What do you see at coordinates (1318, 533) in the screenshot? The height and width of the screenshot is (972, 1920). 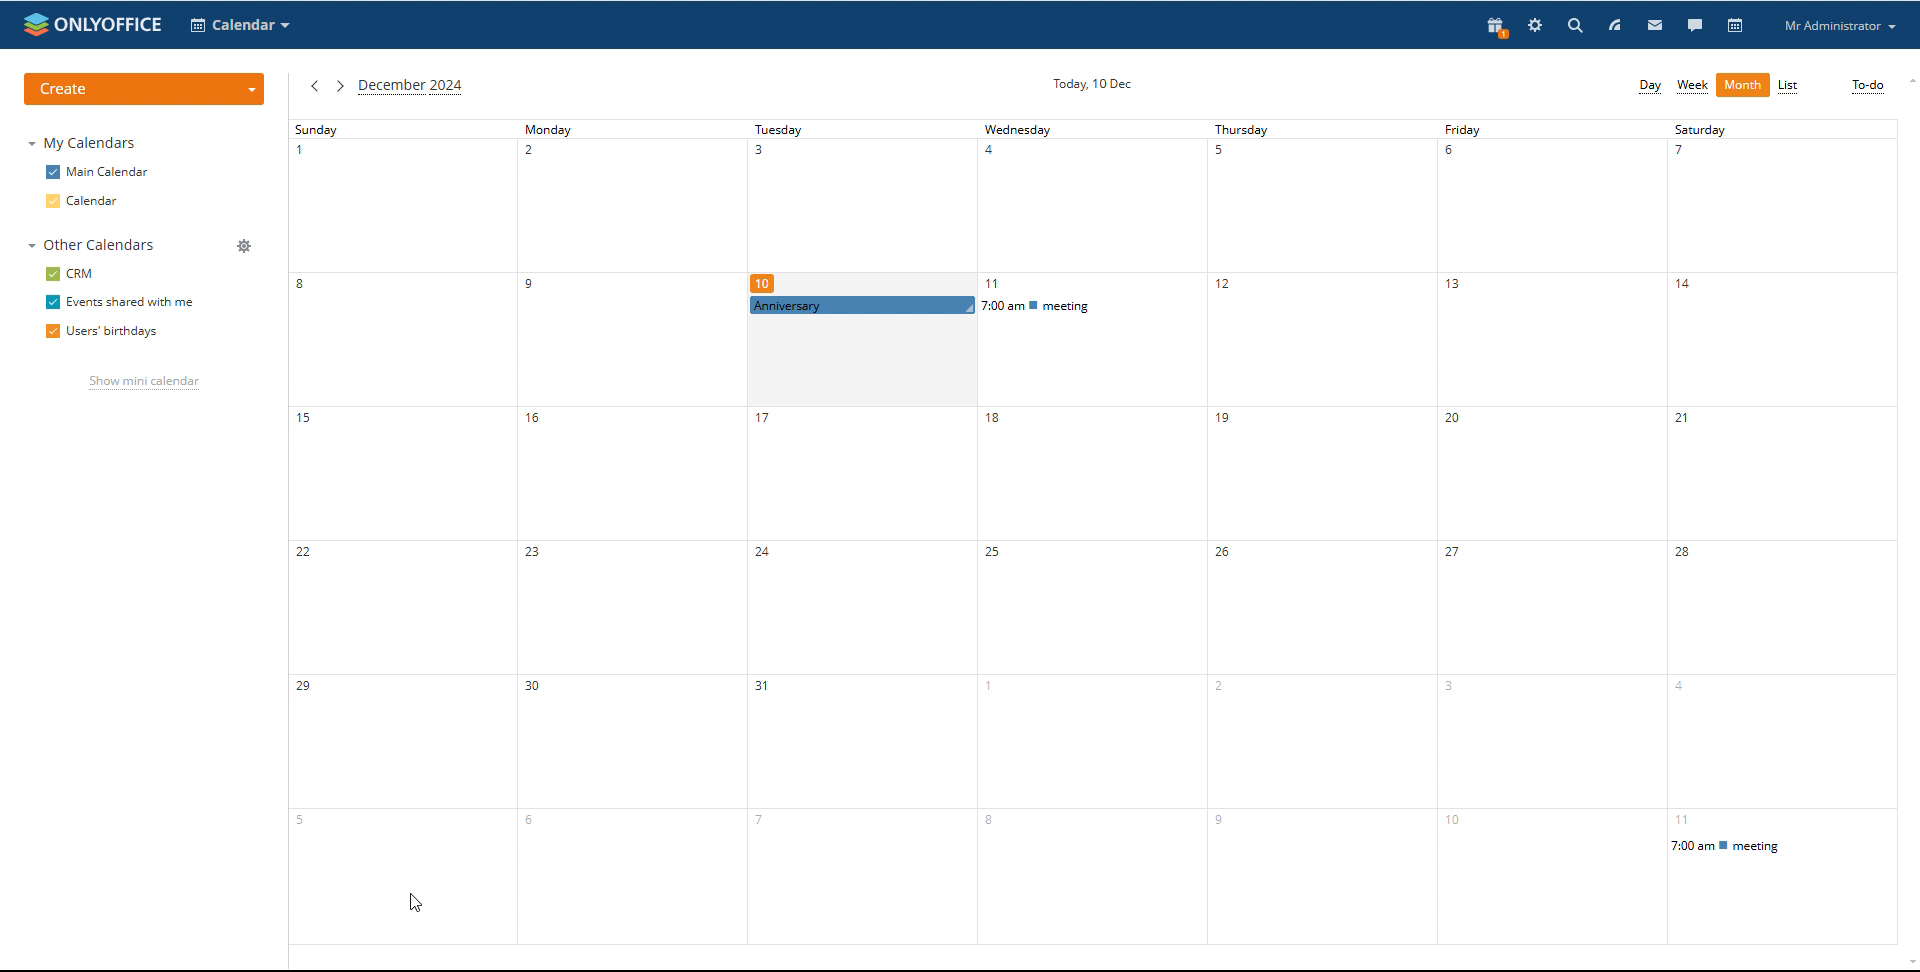 I see `thursday` at bounding box center [1318, 533].